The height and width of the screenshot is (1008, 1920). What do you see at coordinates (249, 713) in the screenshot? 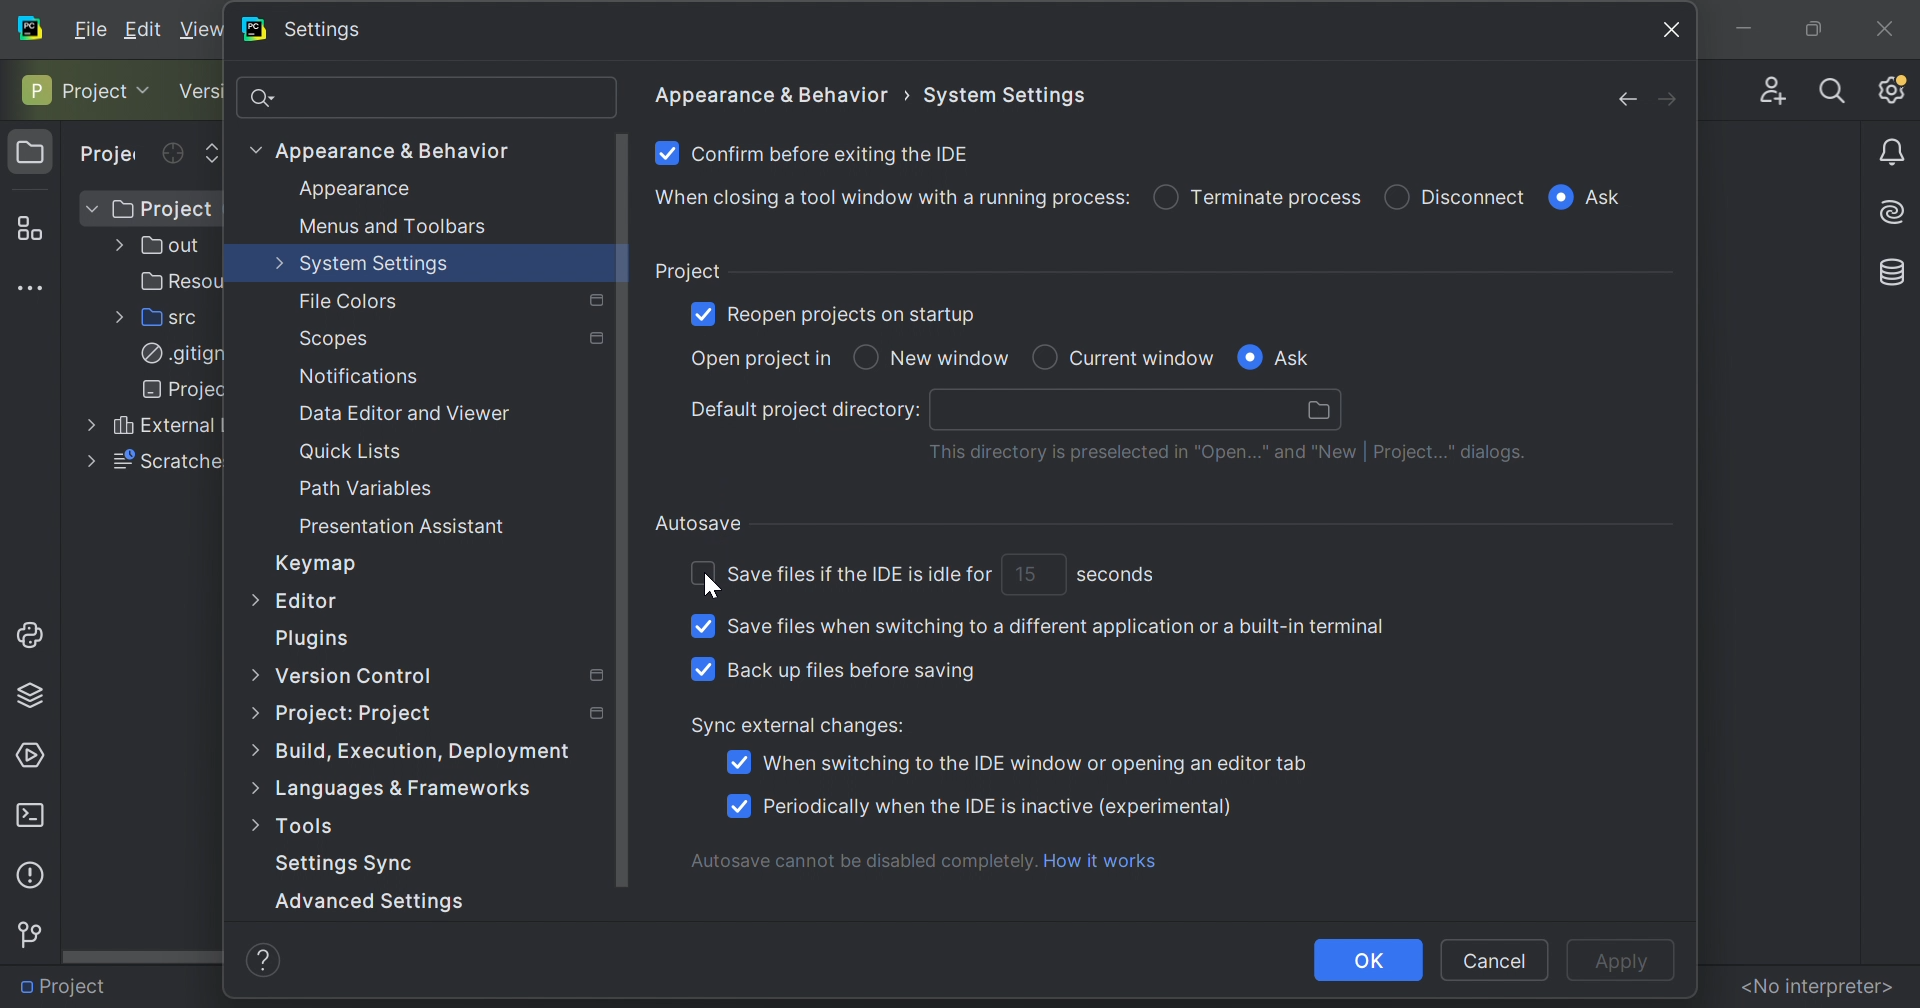
I see `More` at bounding box center [249, 713].